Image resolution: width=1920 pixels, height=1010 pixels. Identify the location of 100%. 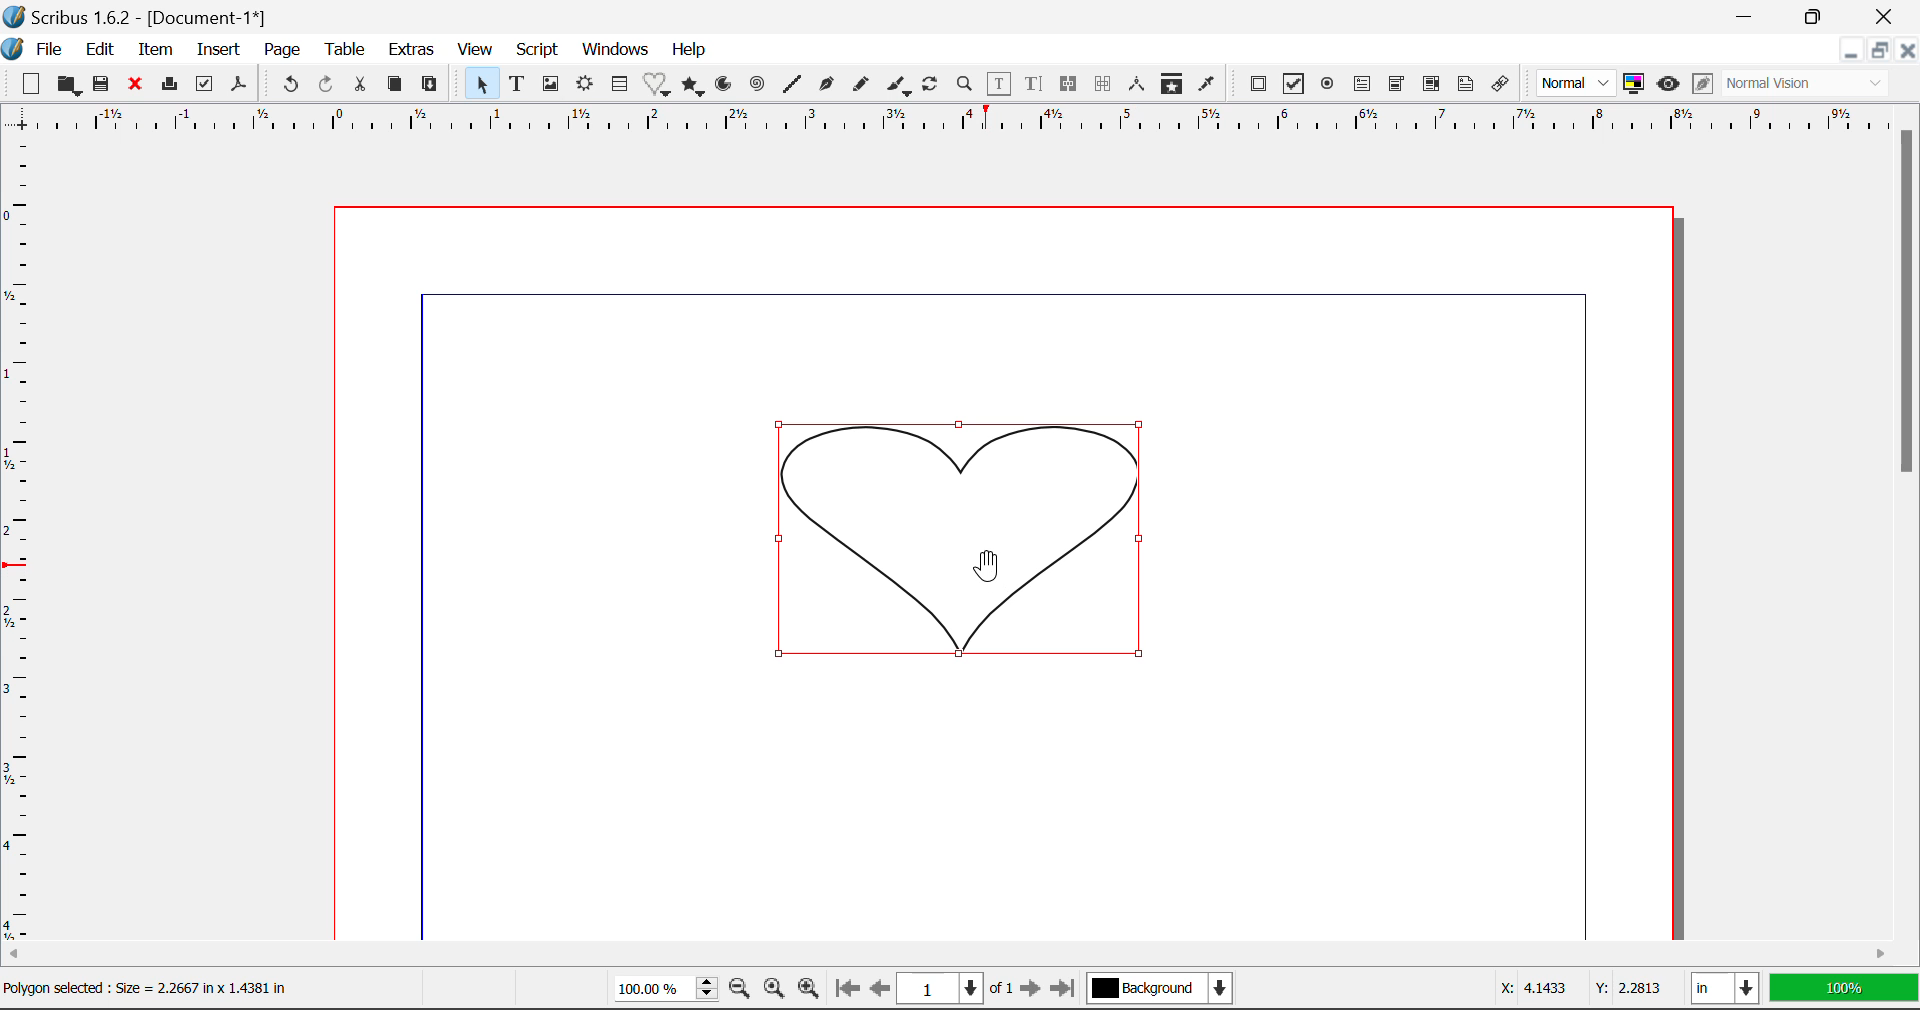
(1843, 990).